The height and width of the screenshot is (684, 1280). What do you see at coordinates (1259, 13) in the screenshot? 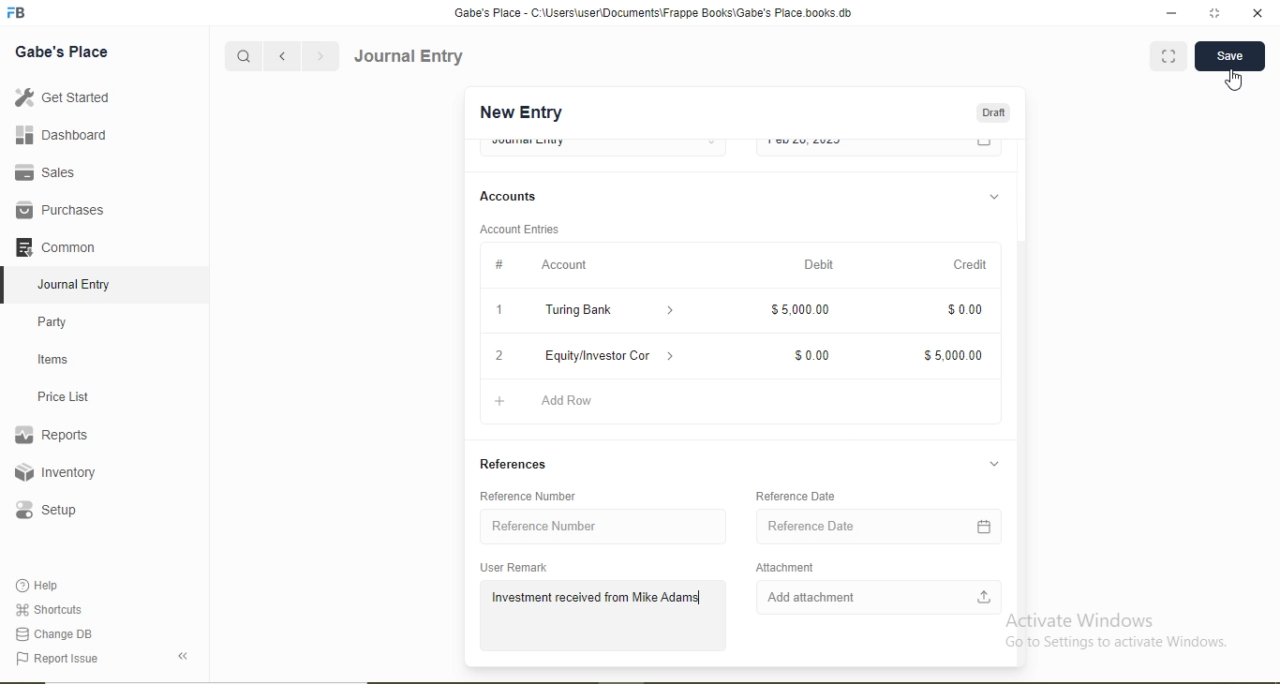
I see `close` at bounding box center [1259, 13].